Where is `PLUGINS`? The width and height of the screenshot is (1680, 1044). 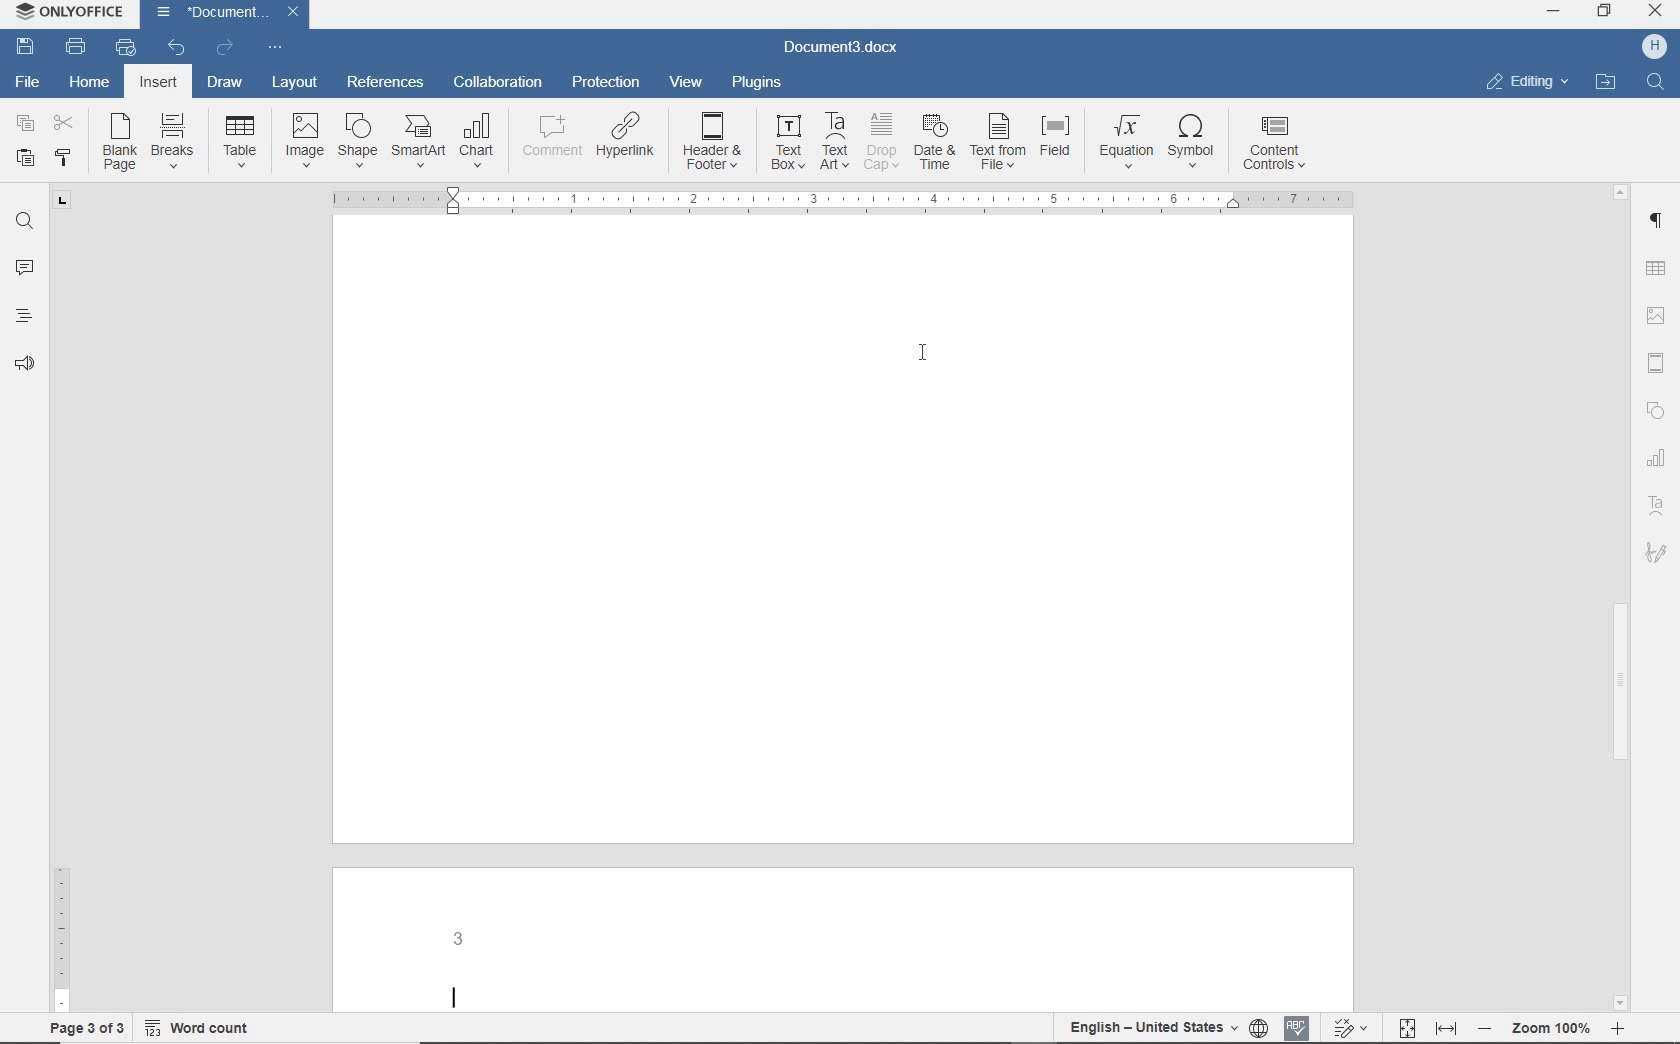 PLUGINS is located at coordinates (758, 83).